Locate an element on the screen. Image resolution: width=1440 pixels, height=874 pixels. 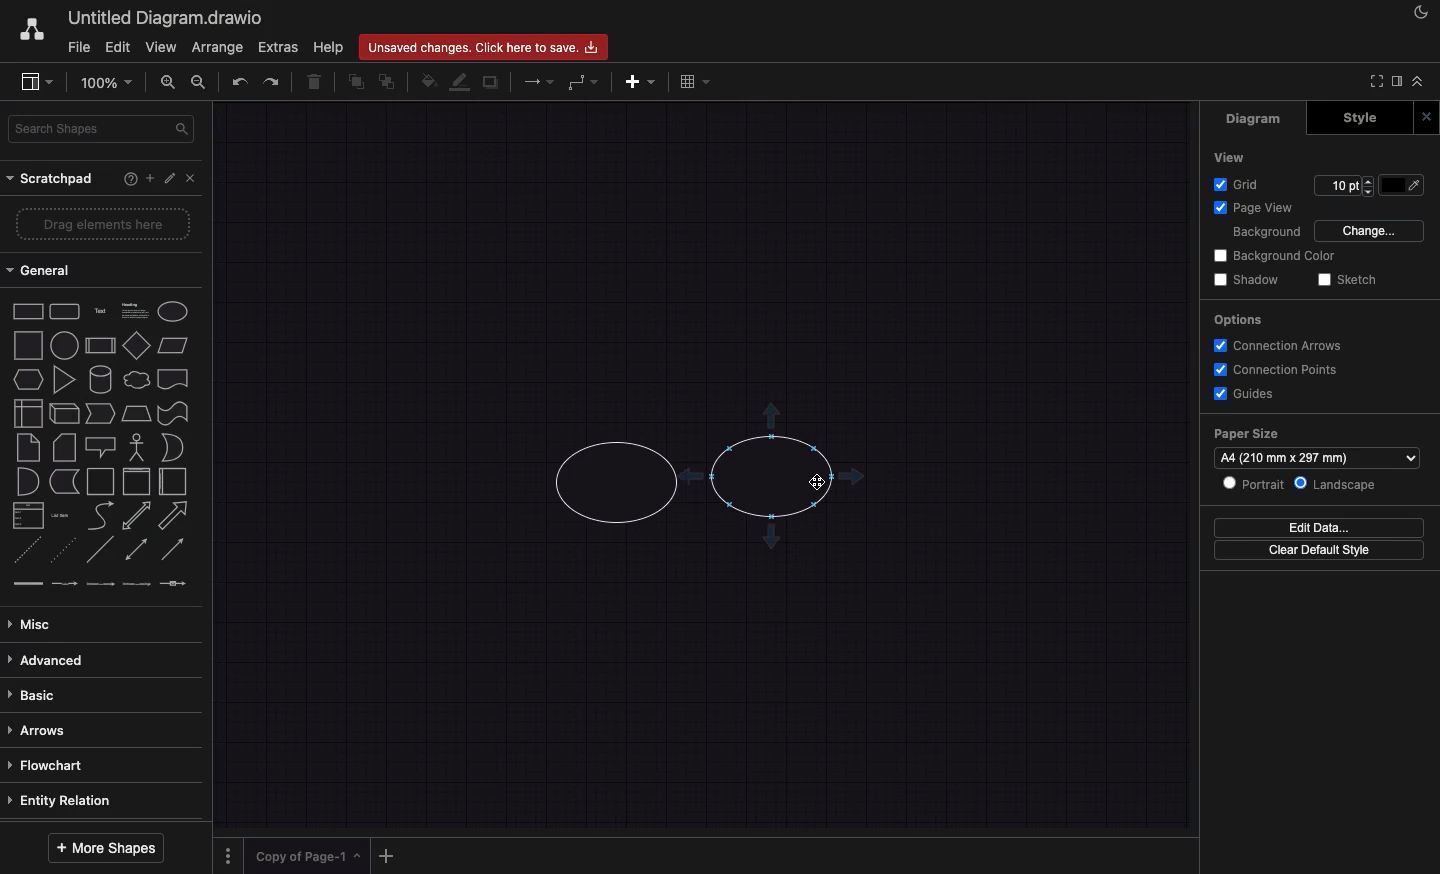
file is located at coordinates (80, 47).